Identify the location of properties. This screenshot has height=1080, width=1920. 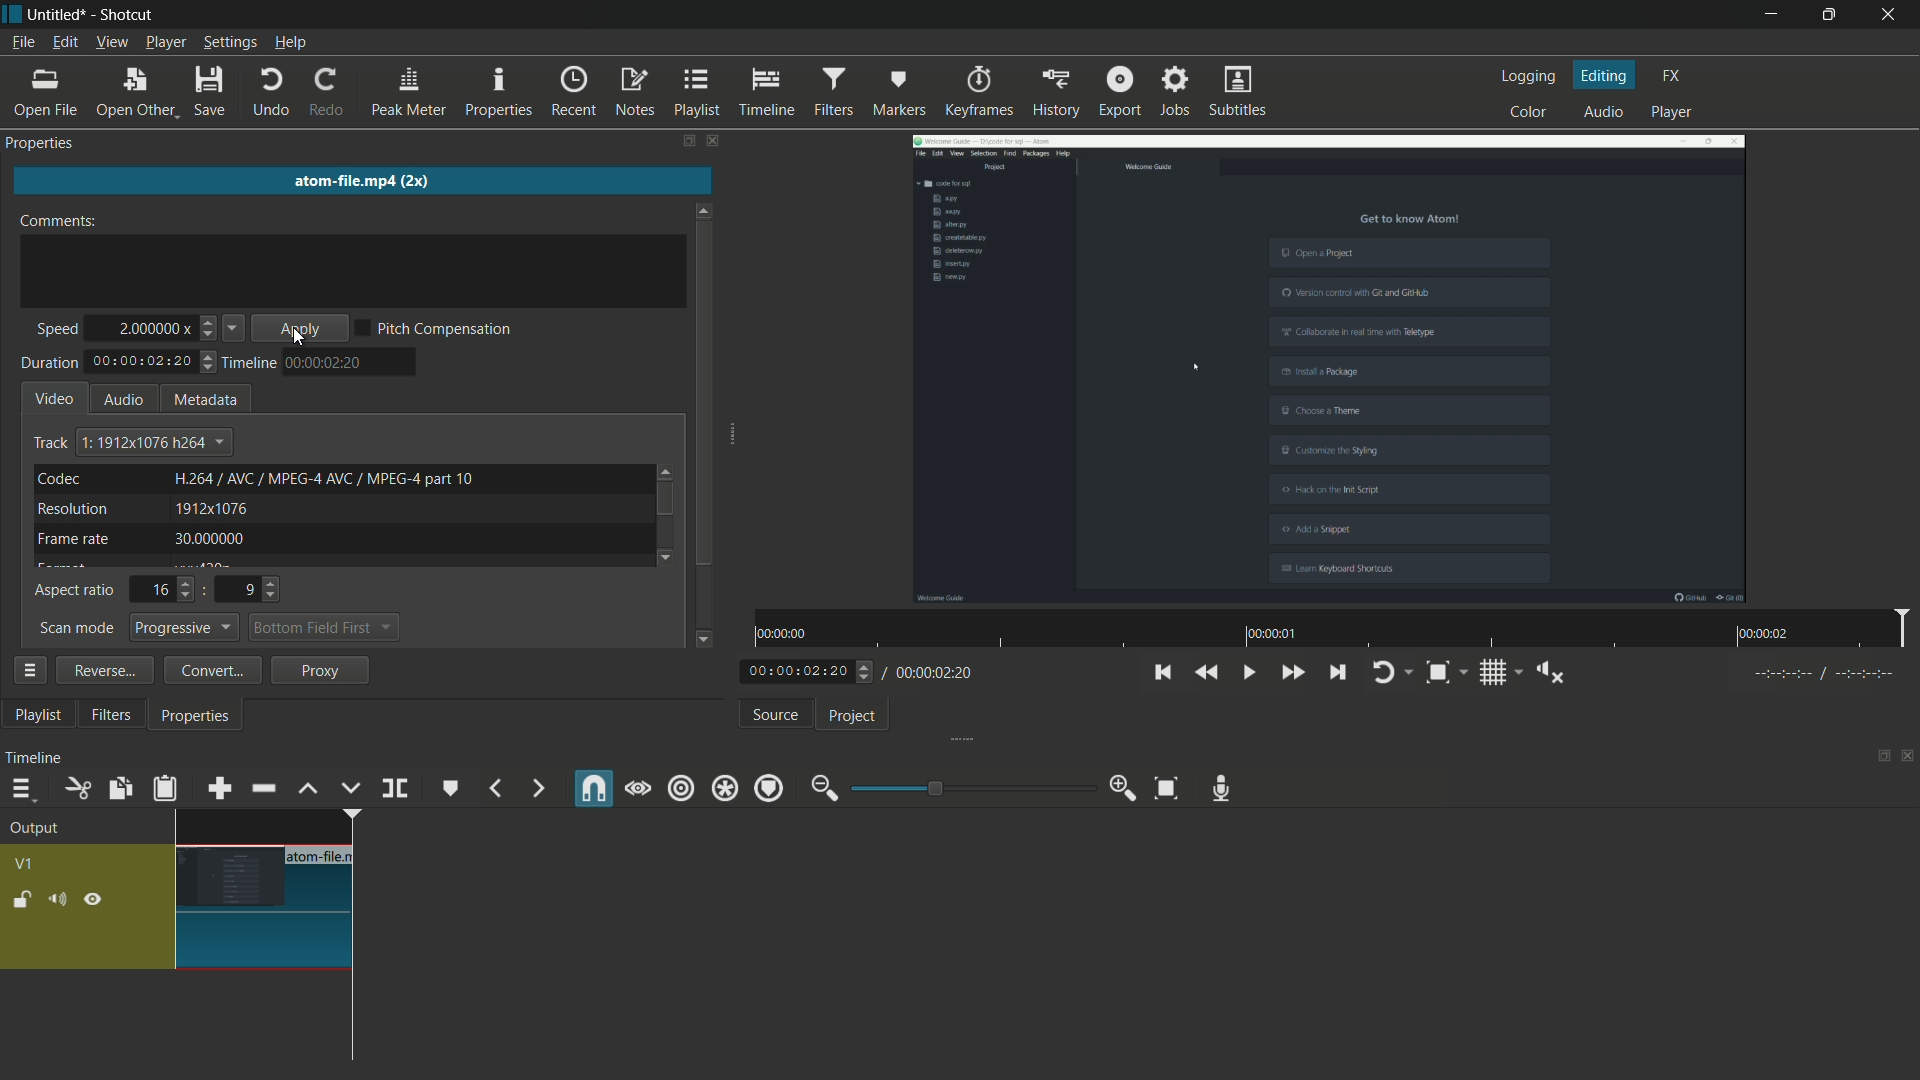
(199, 715).